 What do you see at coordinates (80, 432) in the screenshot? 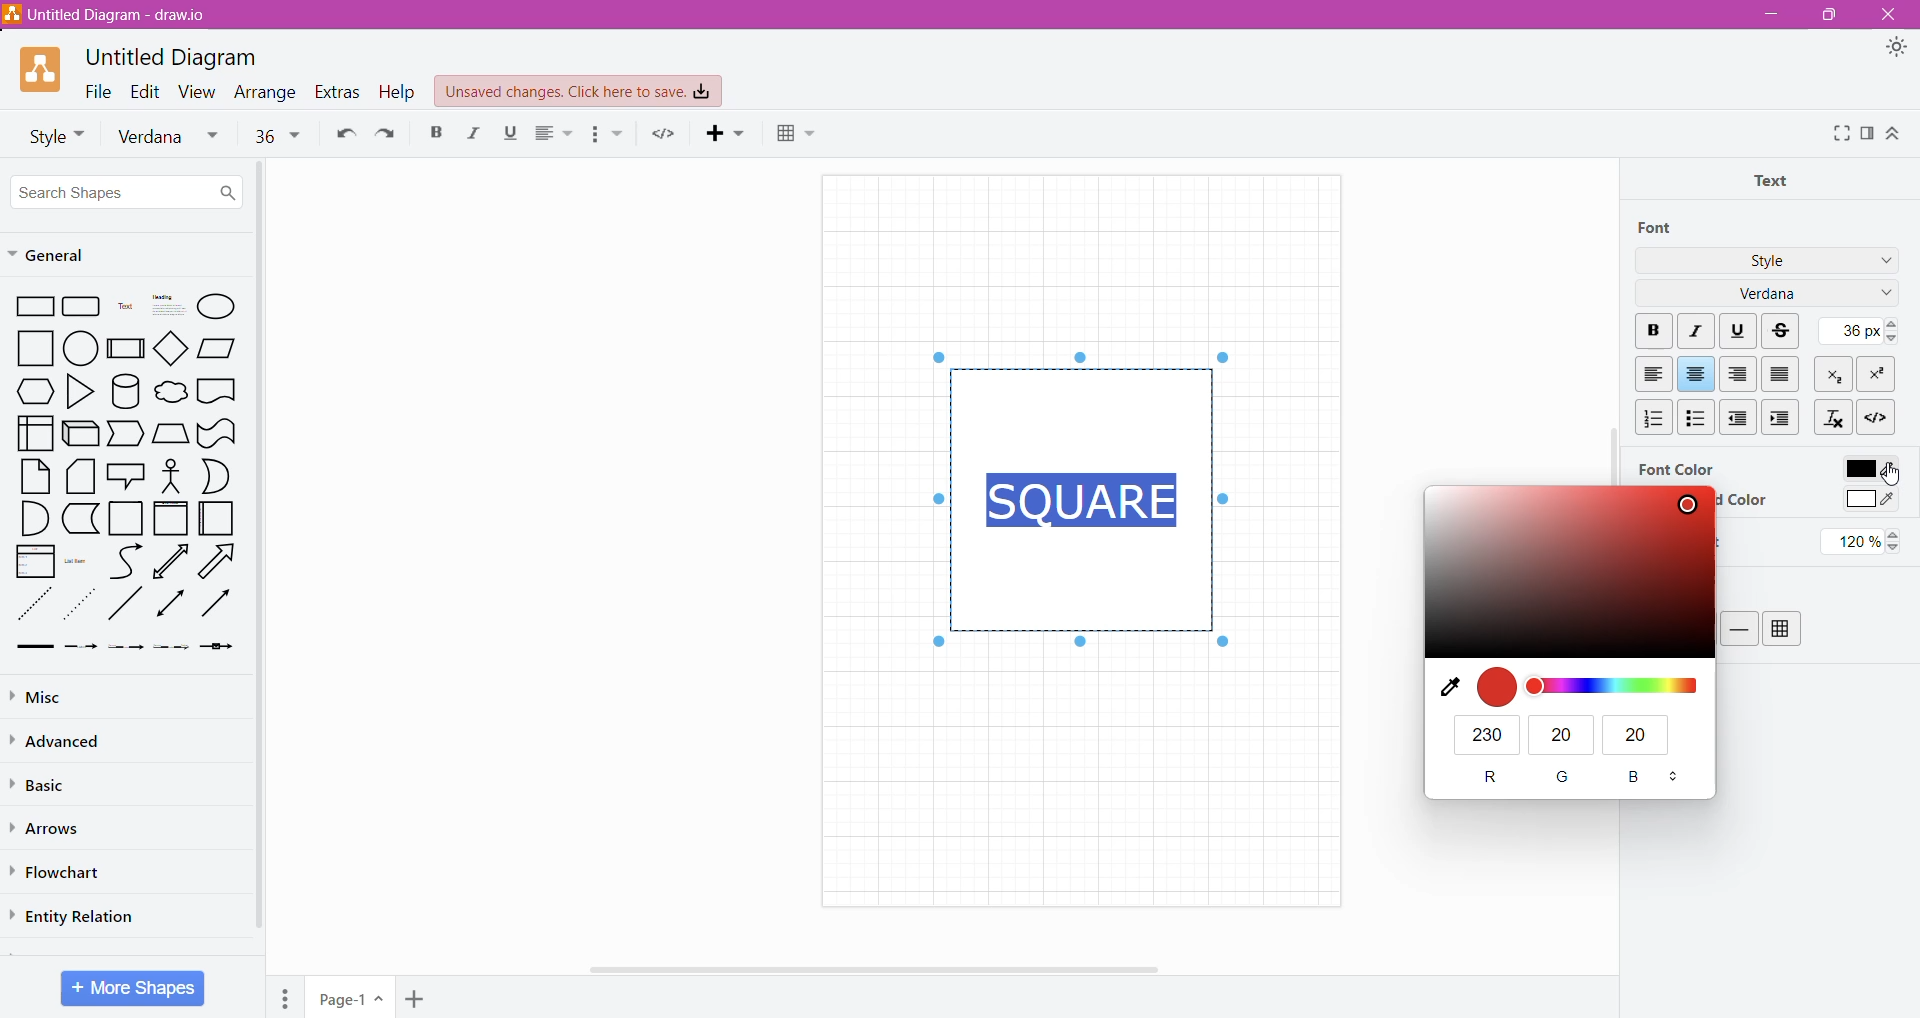
I see `3D Rectangle` at bounding box center [80, 432].